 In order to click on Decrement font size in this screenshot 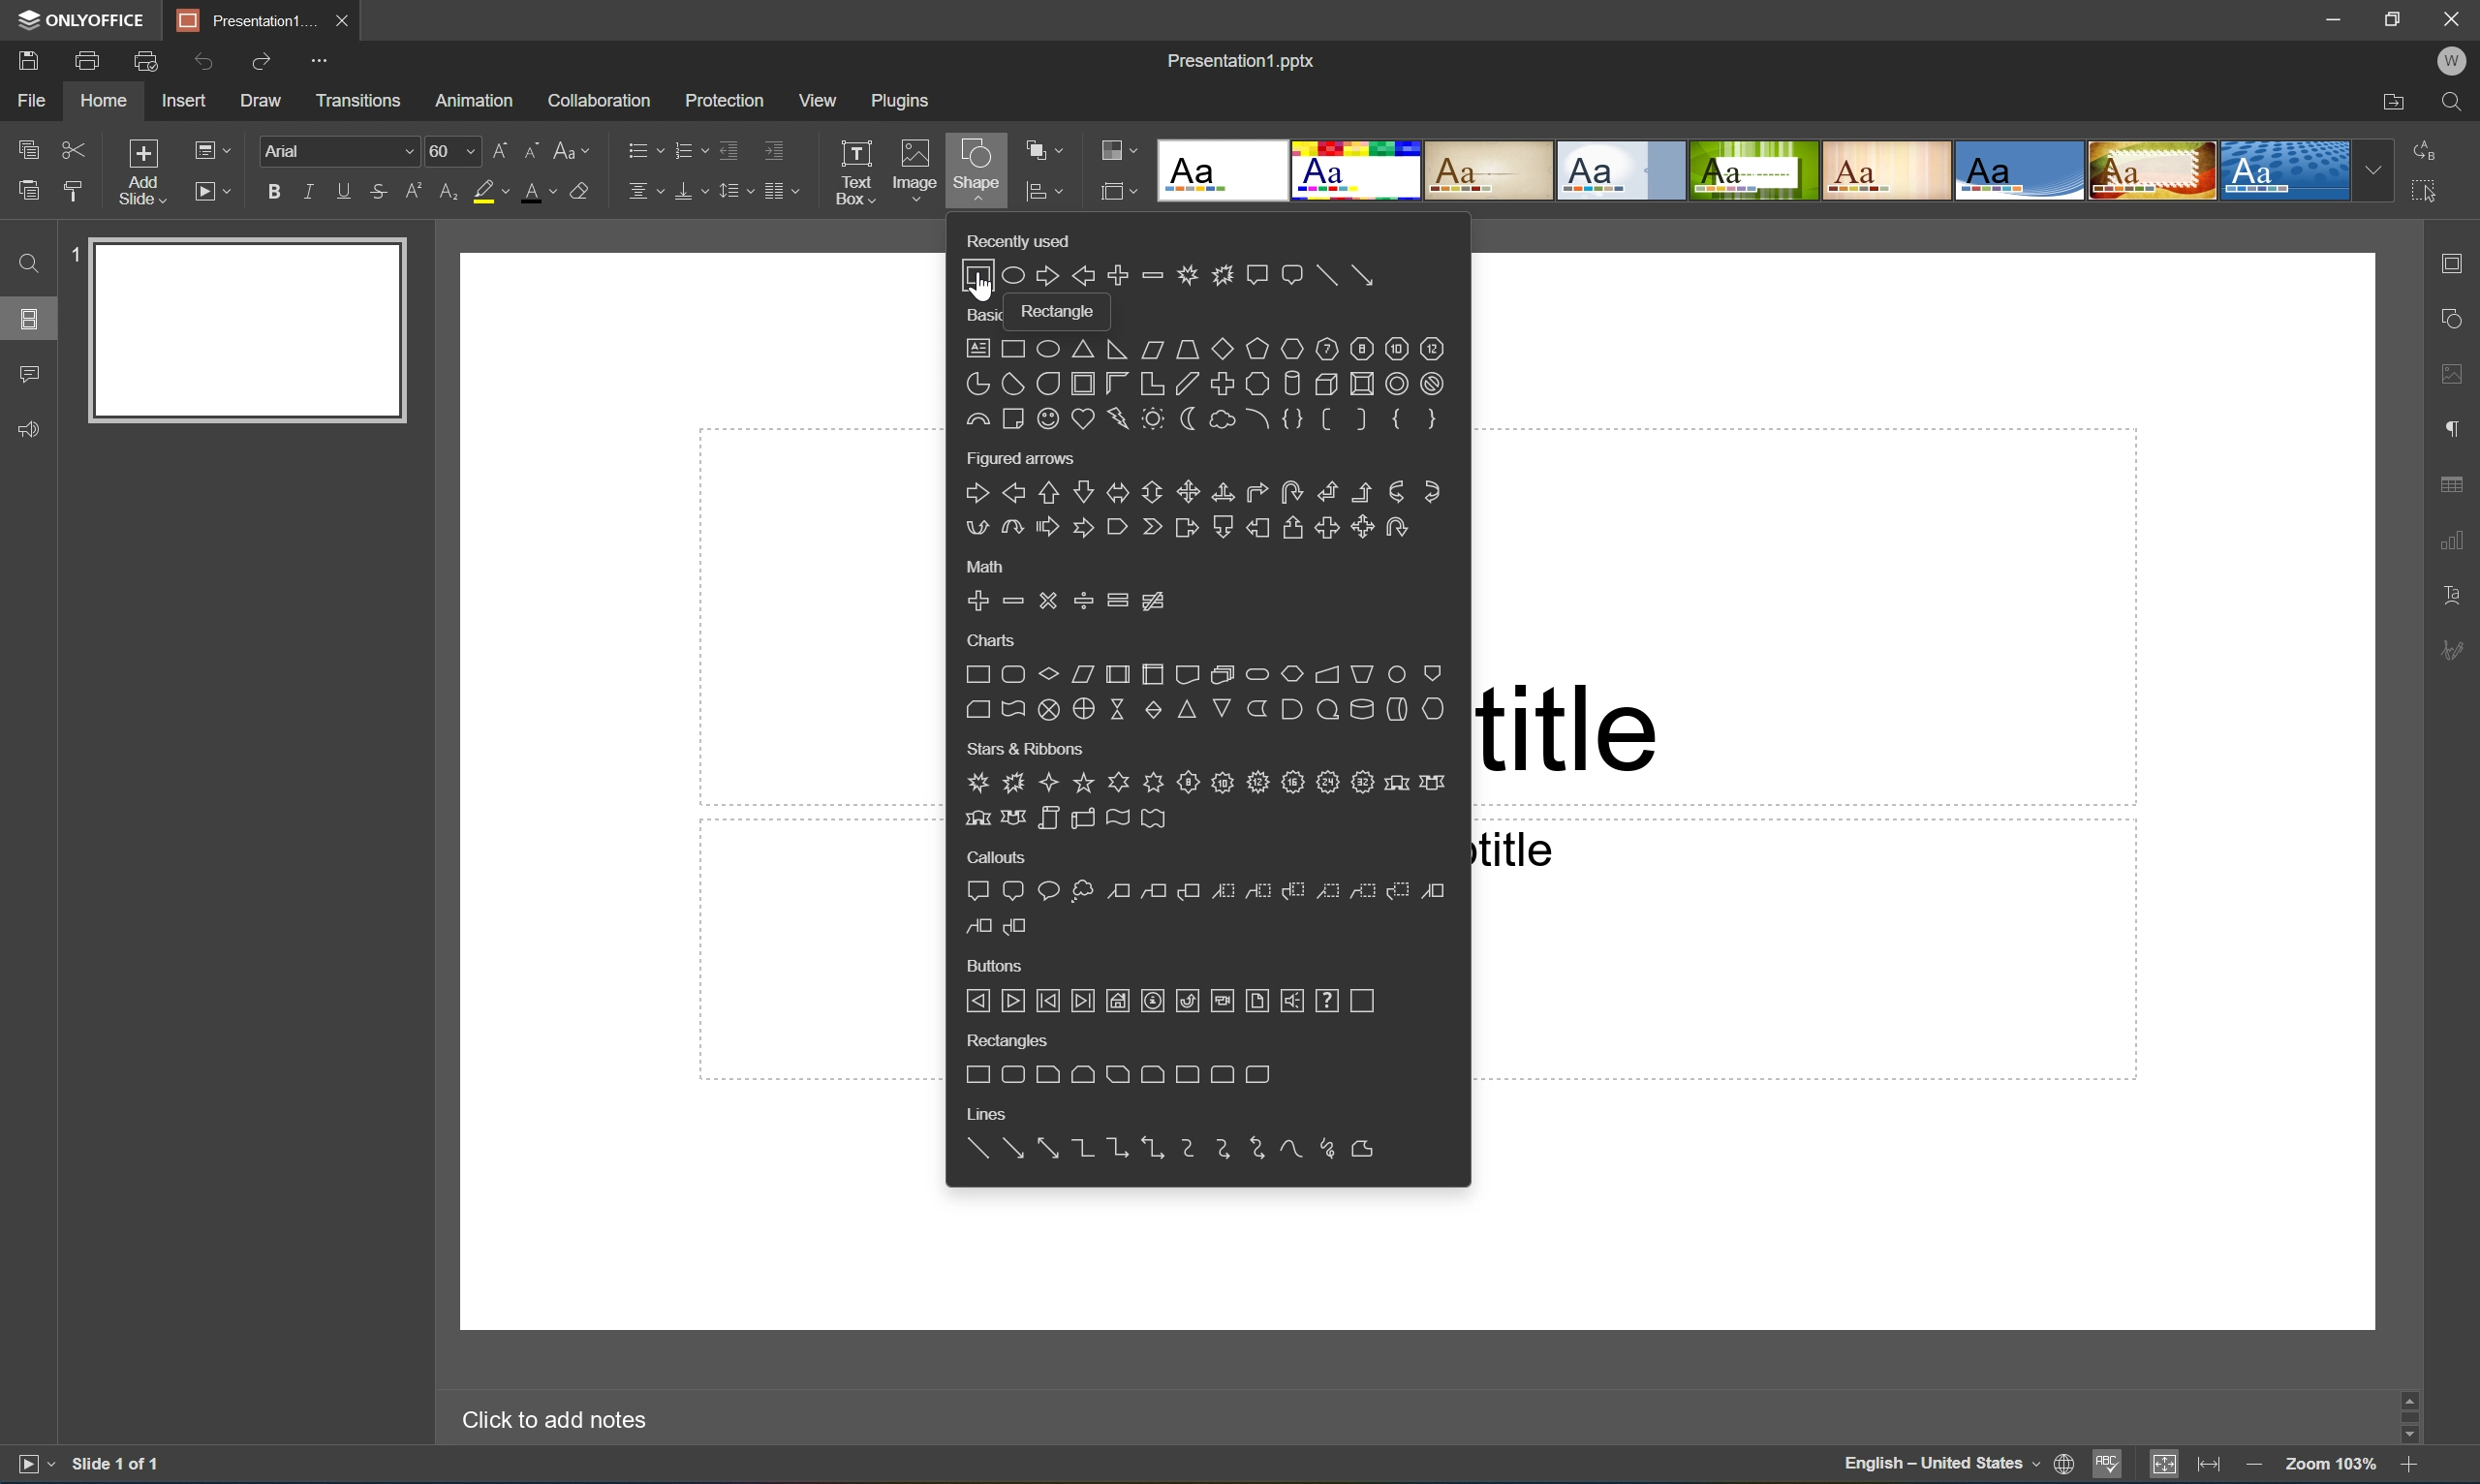, I will do `click(532, 148)`.